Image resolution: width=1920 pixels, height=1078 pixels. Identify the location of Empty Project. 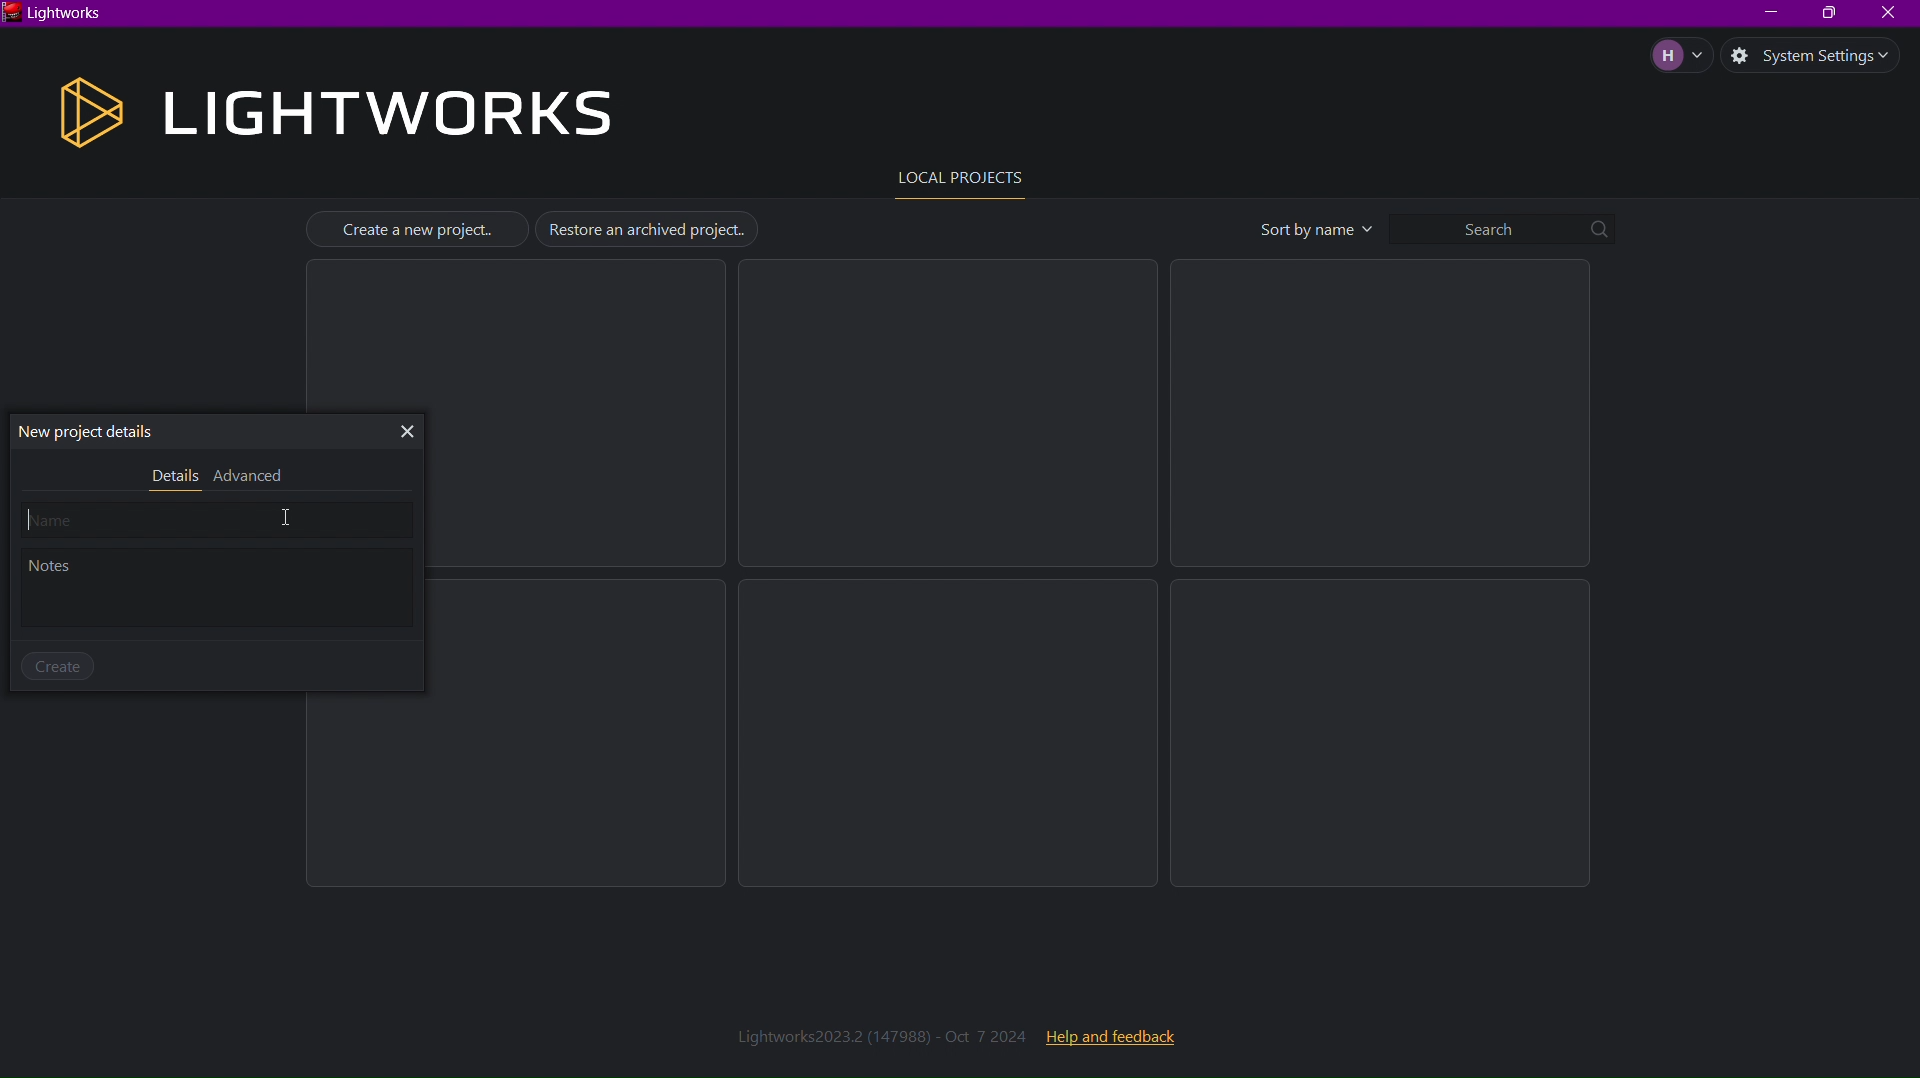
(951, 733).